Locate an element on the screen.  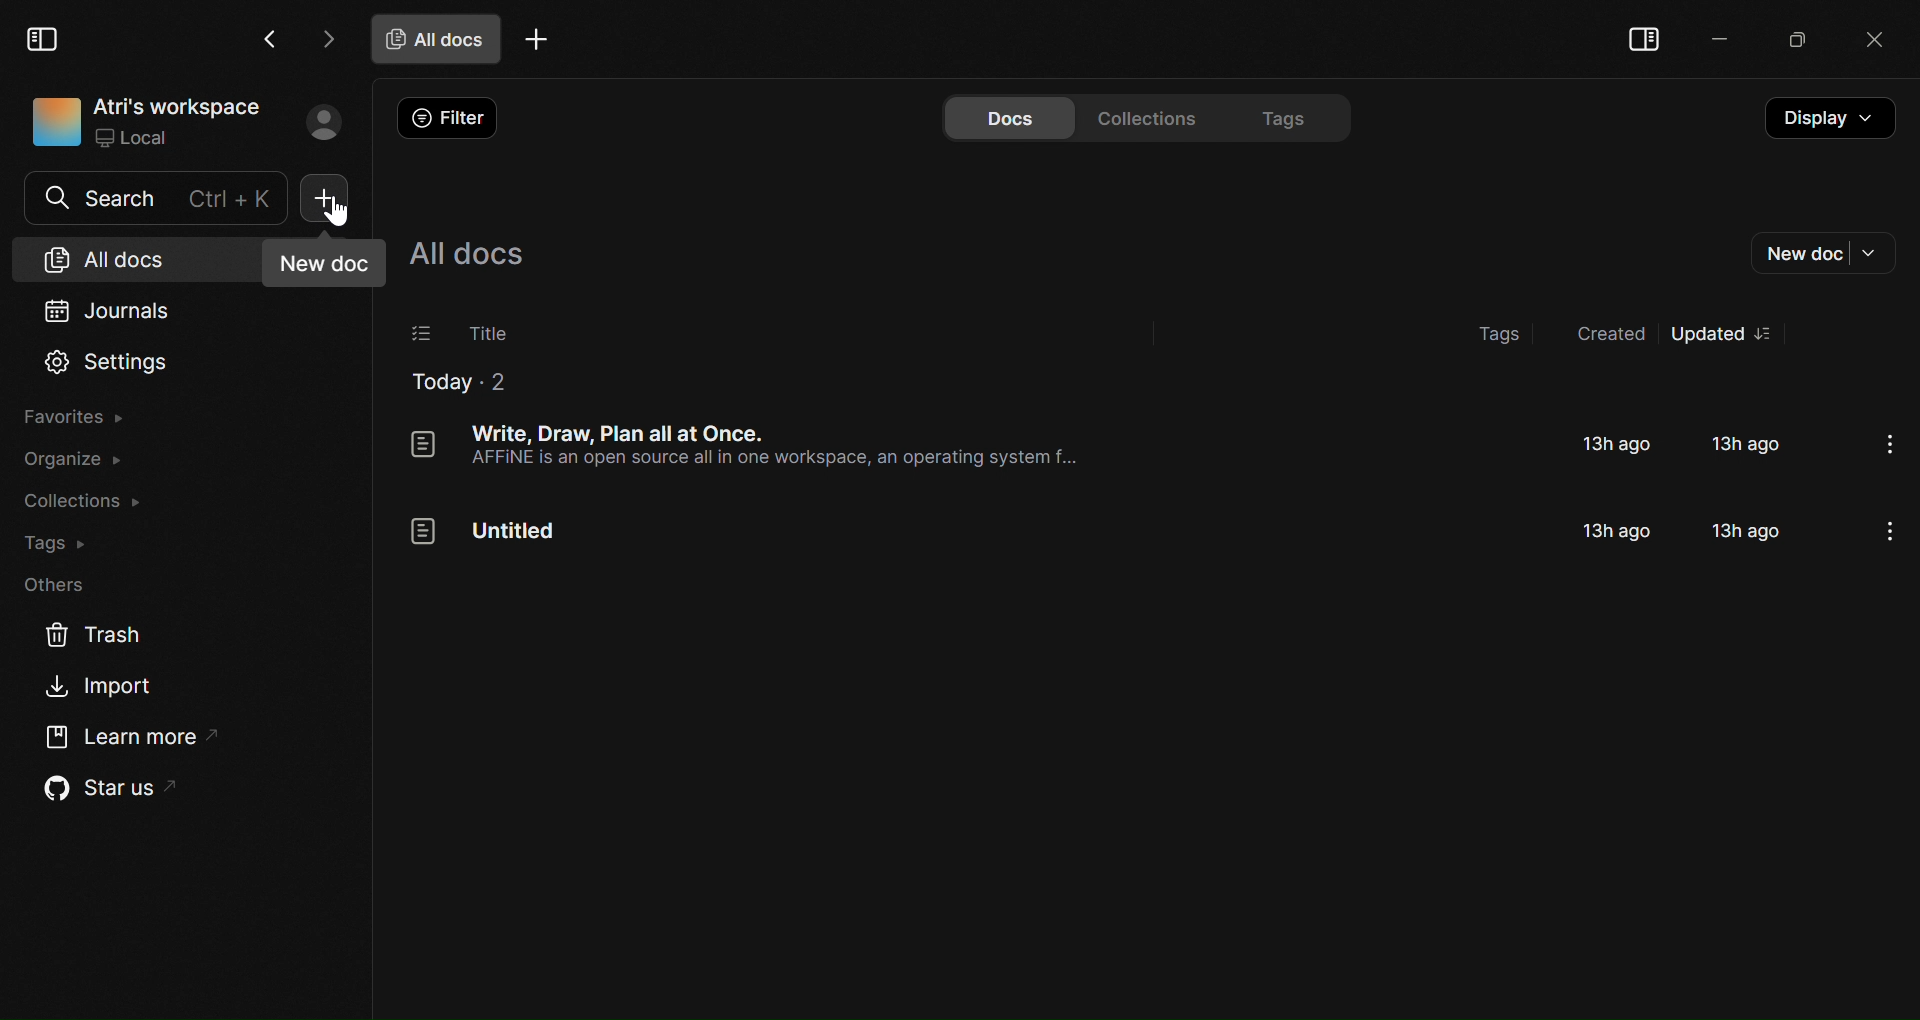
icon is located at coordinates (424, 533).